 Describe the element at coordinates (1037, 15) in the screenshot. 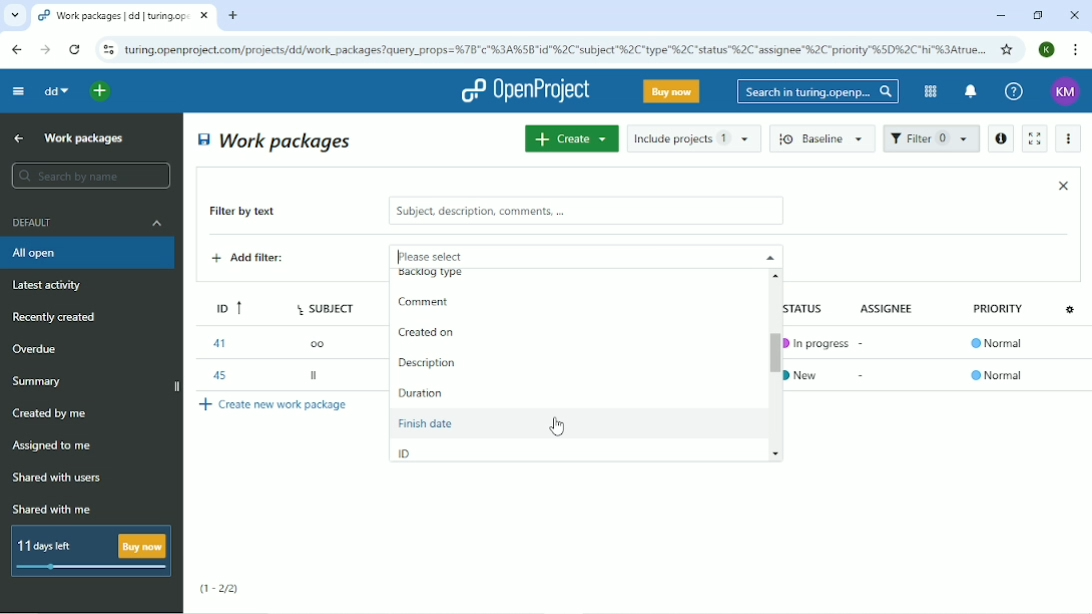

I see `Restore down` at that location.